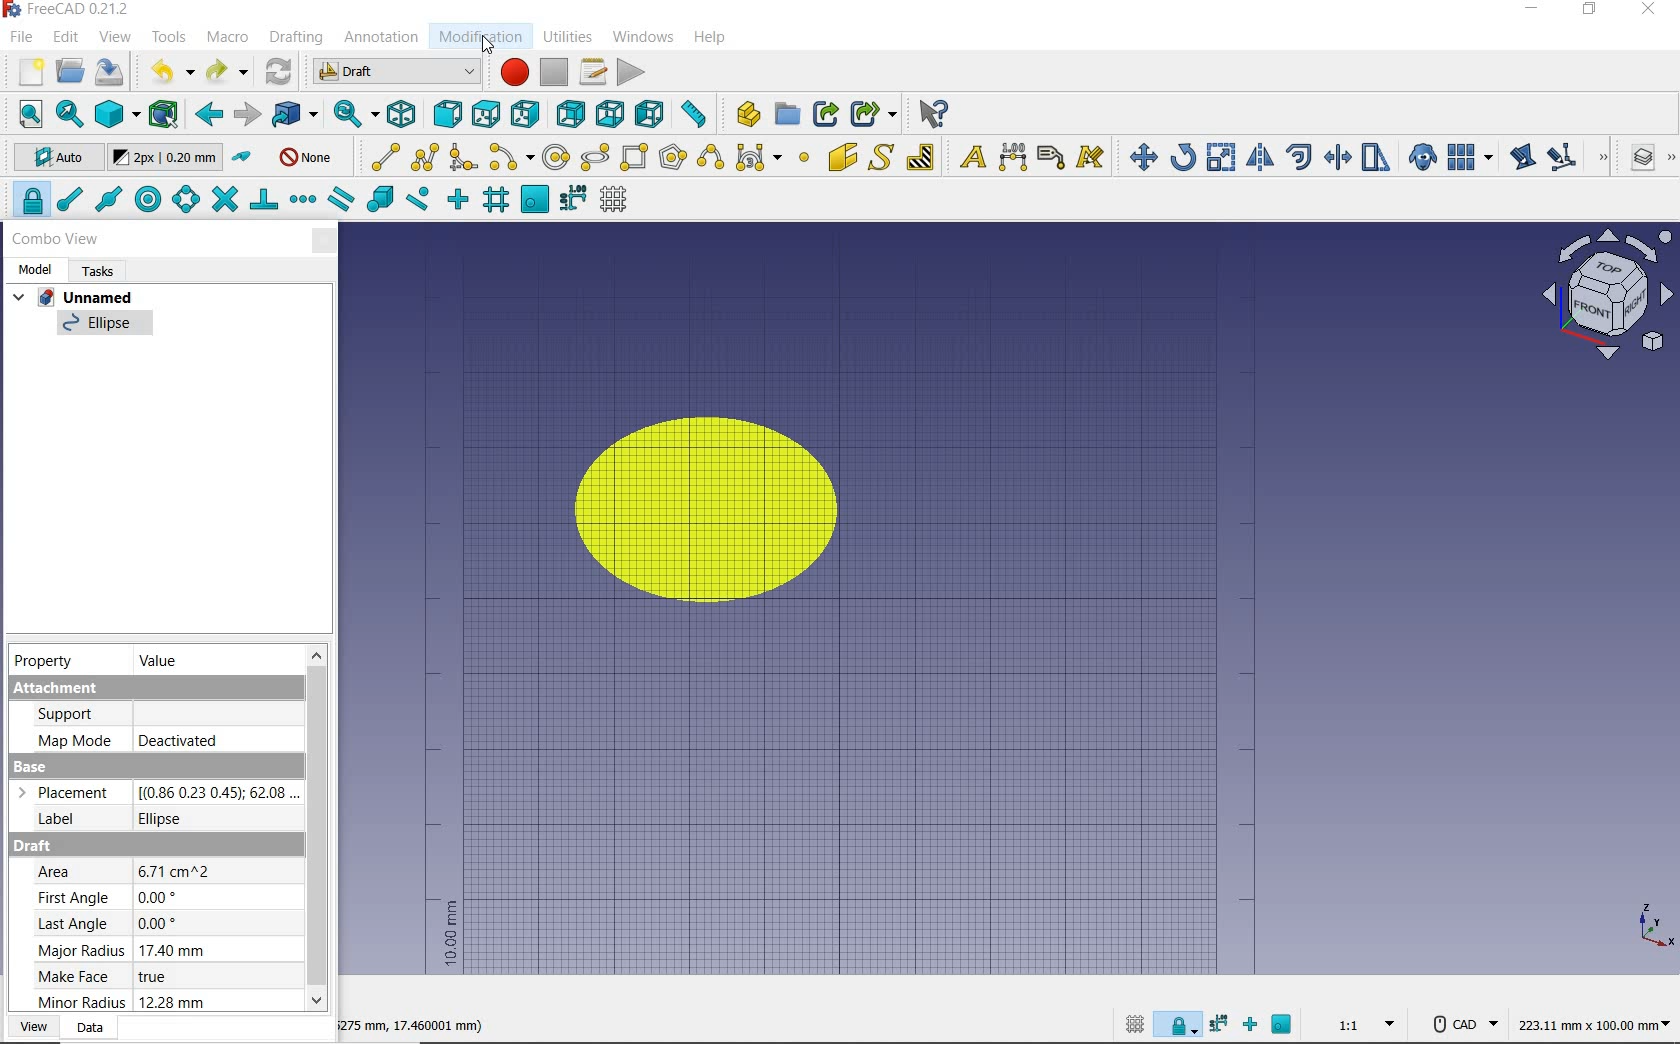 The width and height of the screenshot is (1680, 1044). What do you see at coordinates (23, 113) in the screenshot?
I see `fit all` at bounding box center [23, 113].